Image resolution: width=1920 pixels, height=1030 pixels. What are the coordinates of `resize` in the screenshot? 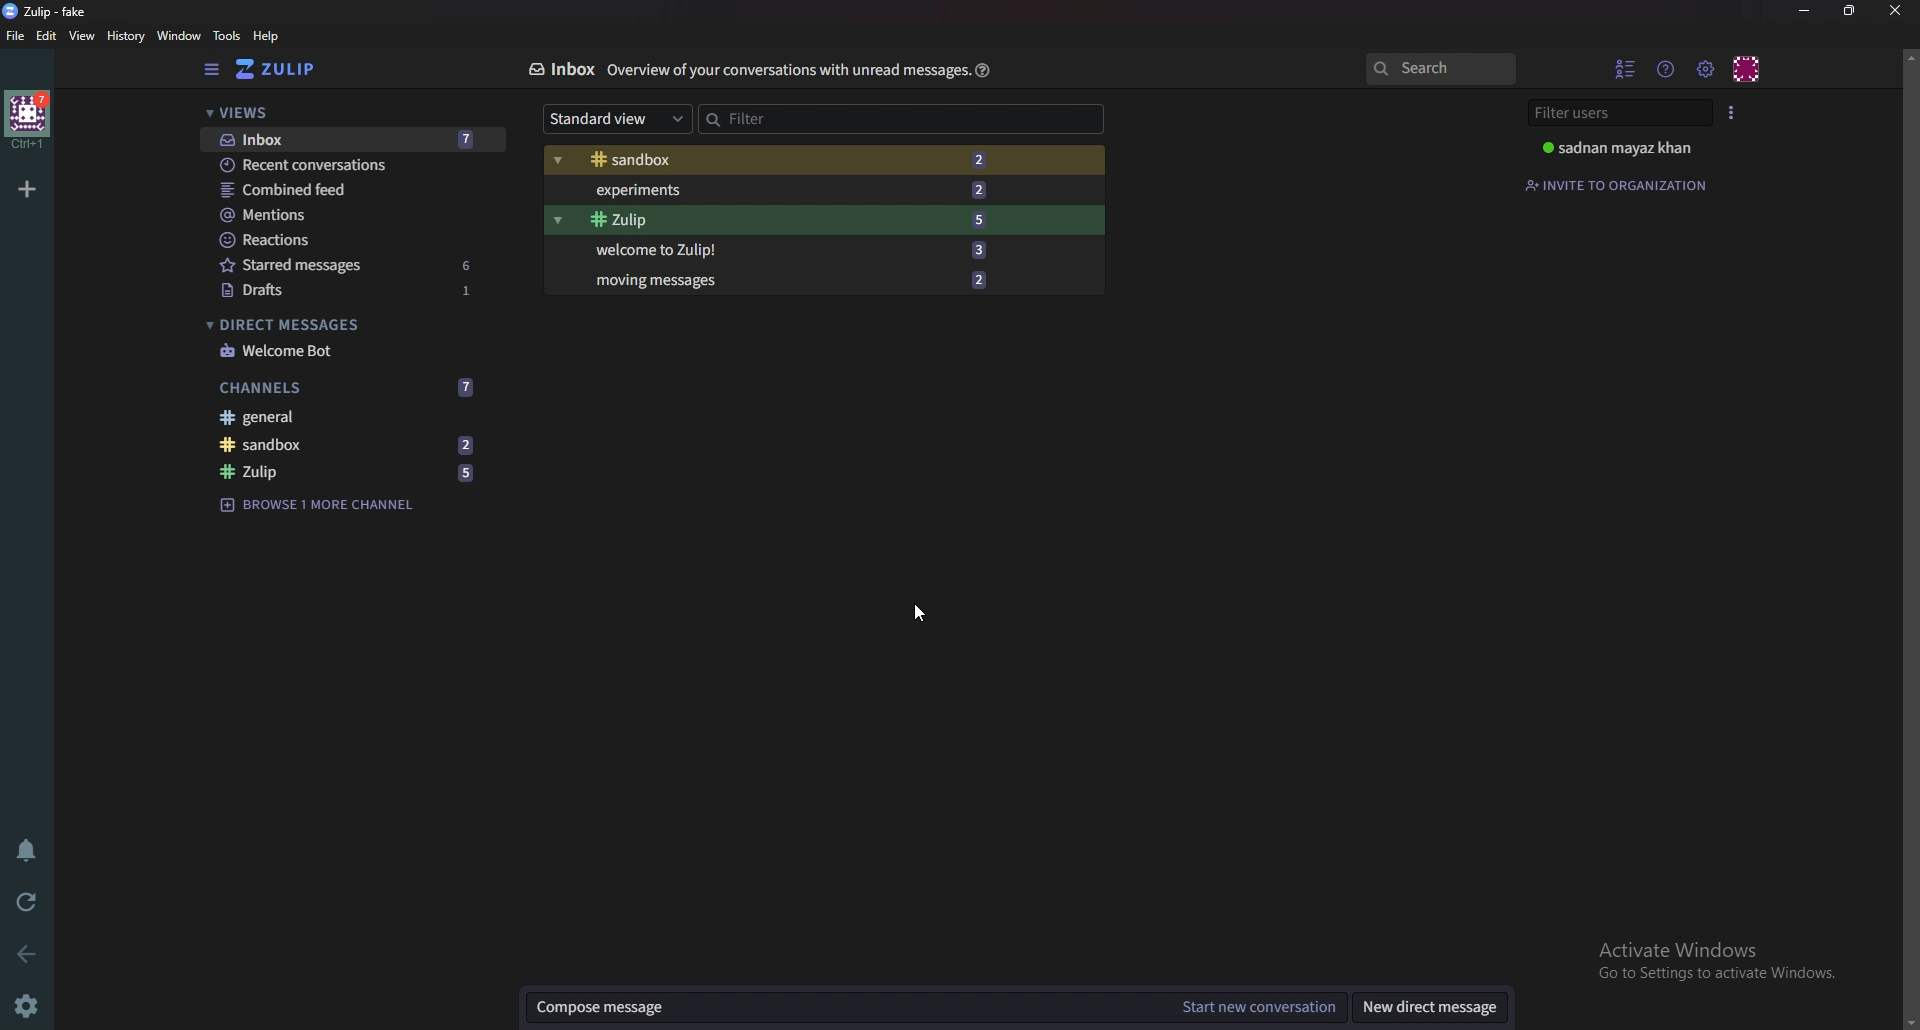 It's located at (1850, 12).